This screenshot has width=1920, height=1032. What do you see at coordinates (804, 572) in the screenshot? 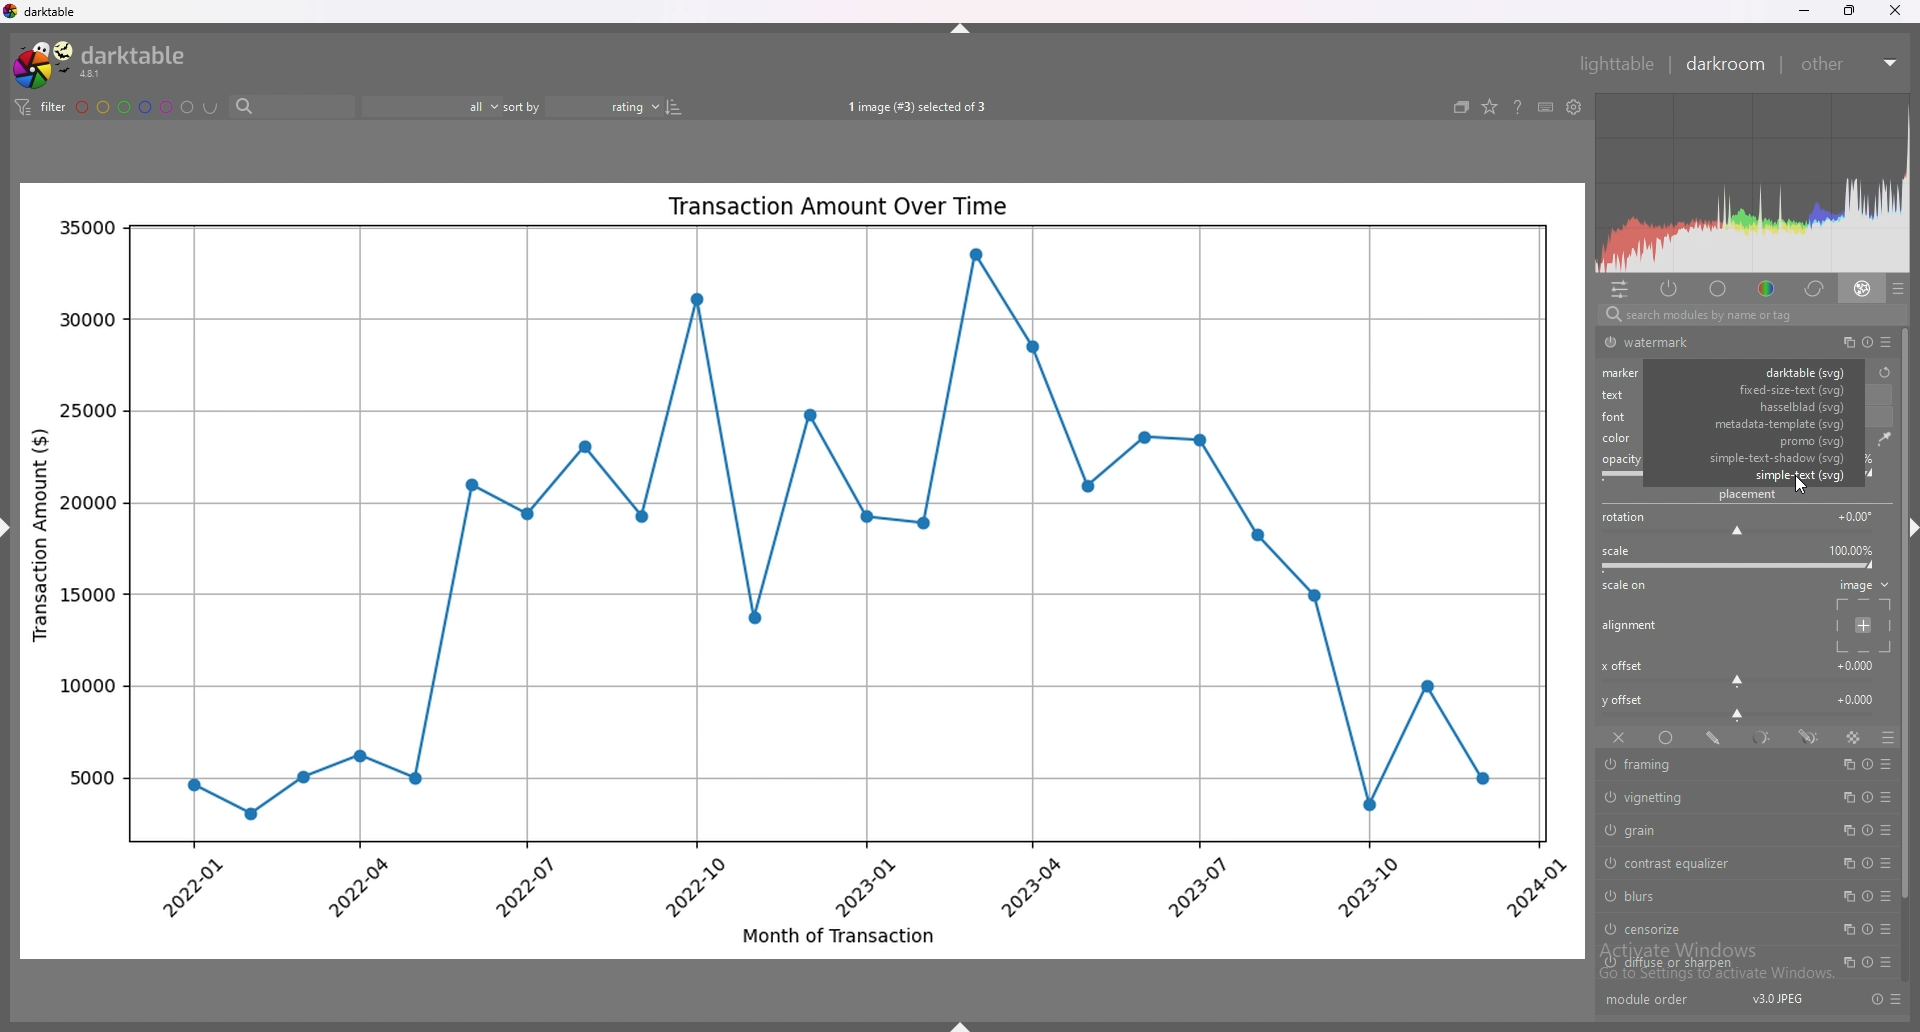
I see `photo` at bounding box center [804, 572].